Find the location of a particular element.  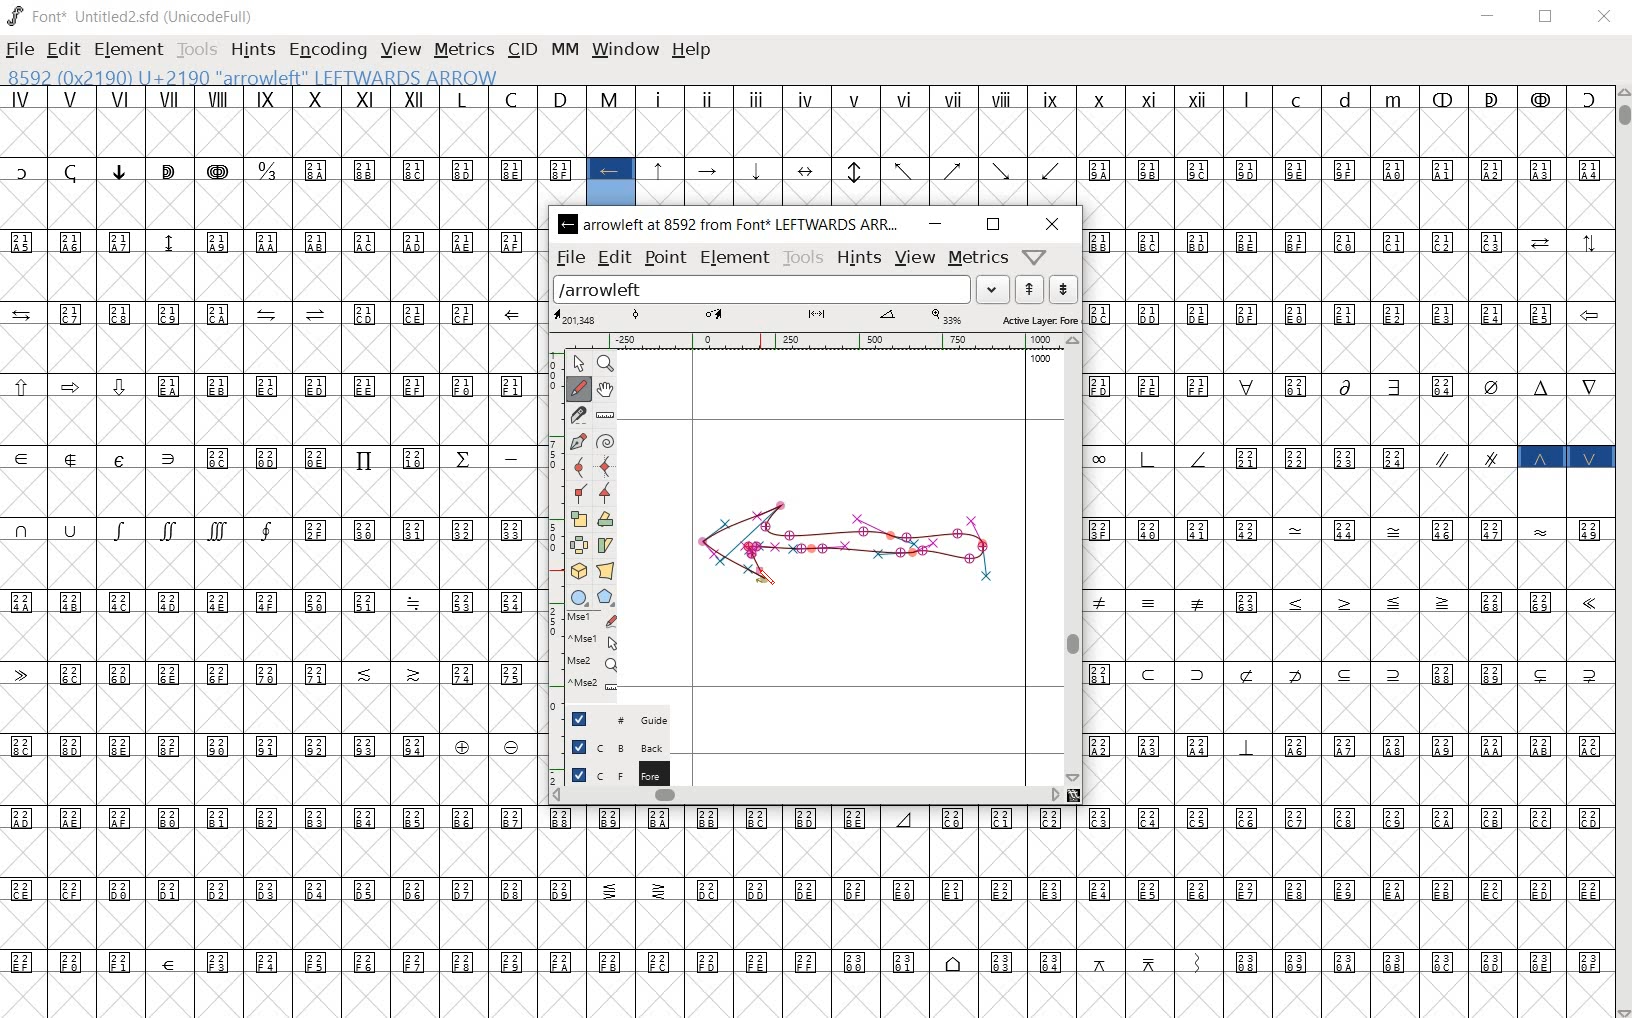

Add a corner point is located at coordinates (577, 494).